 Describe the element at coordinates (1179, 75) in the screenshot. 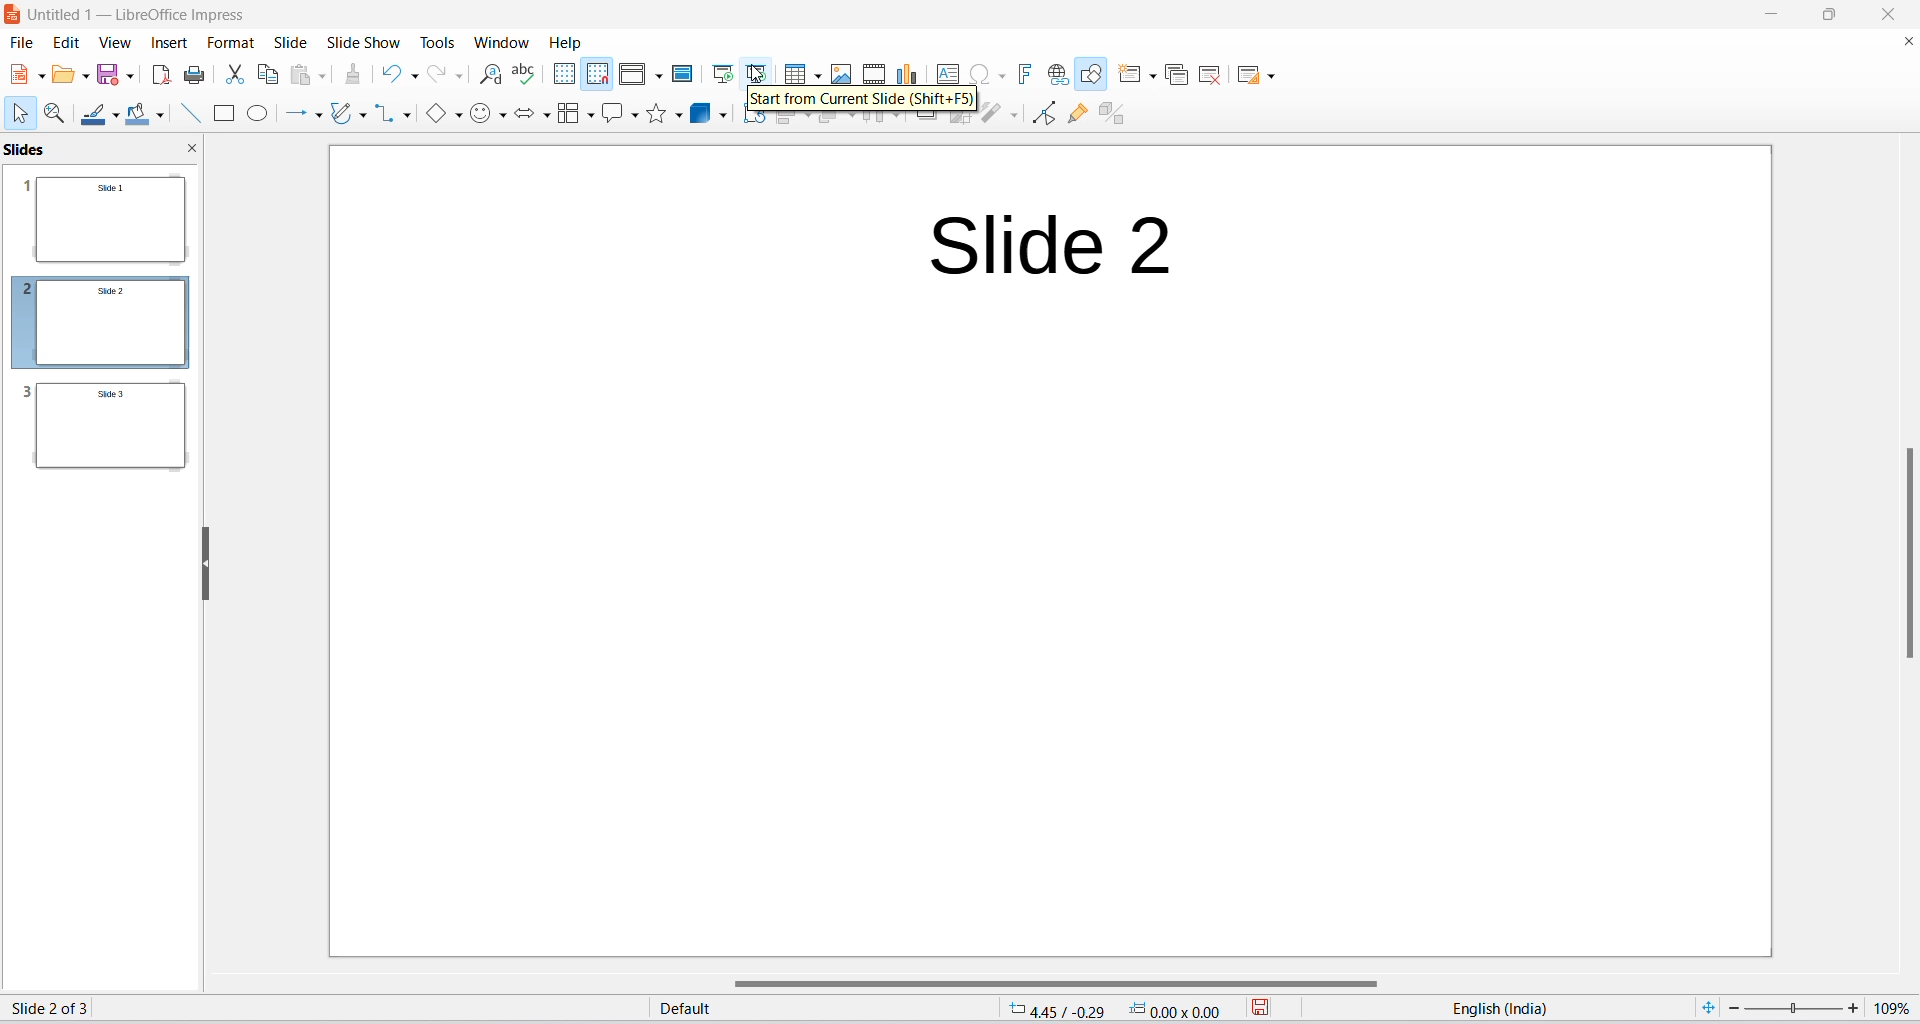

I see `duplicate slide` at that location.